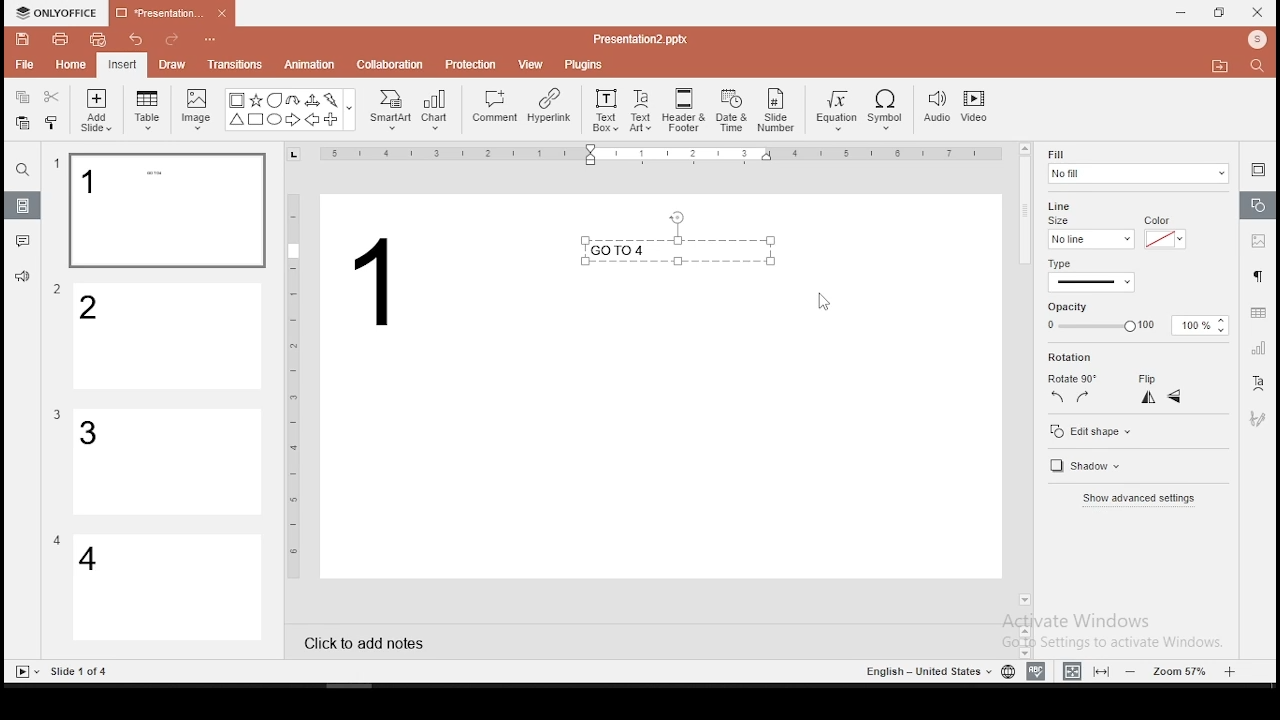 The image size is (1280, 720). Describe the element at coordinates (1259, 206) in the screenshot. I see `shape settings` at that location.